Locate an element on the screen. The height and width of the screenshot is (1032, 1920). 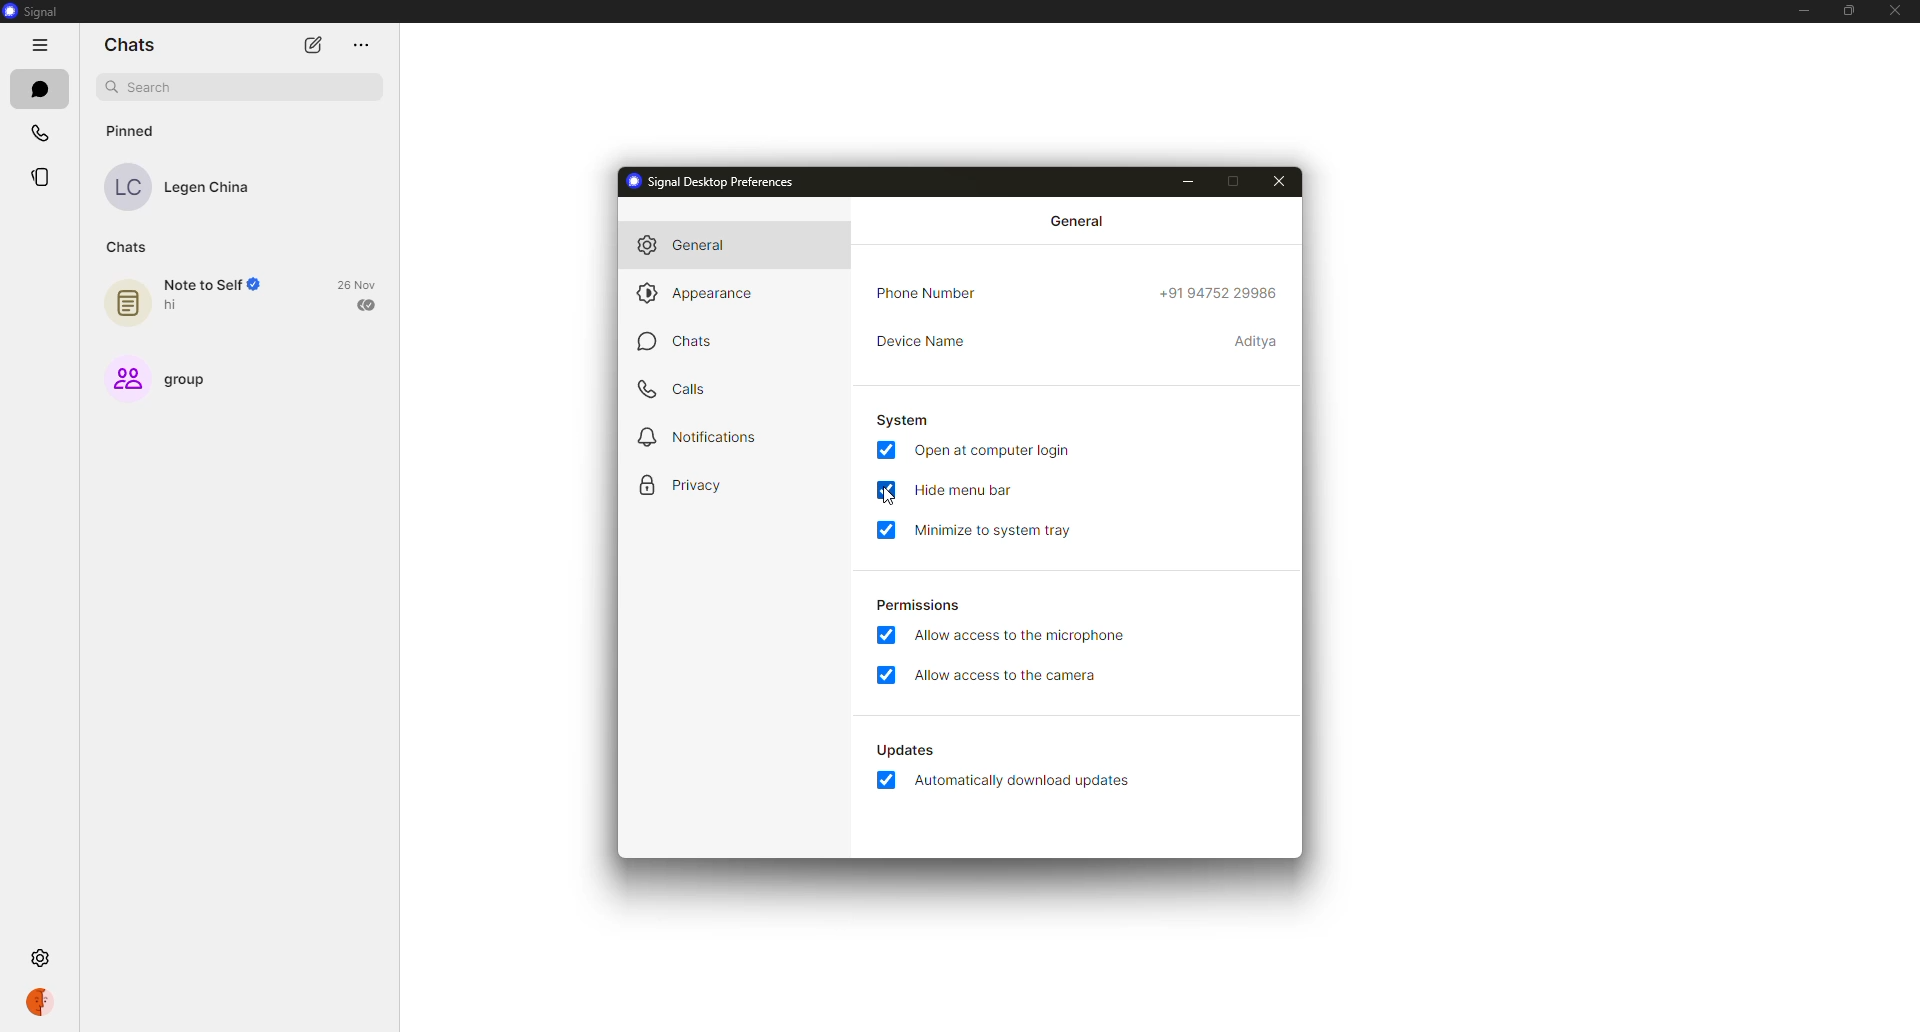
note to self is located at coordinates (186, 295).